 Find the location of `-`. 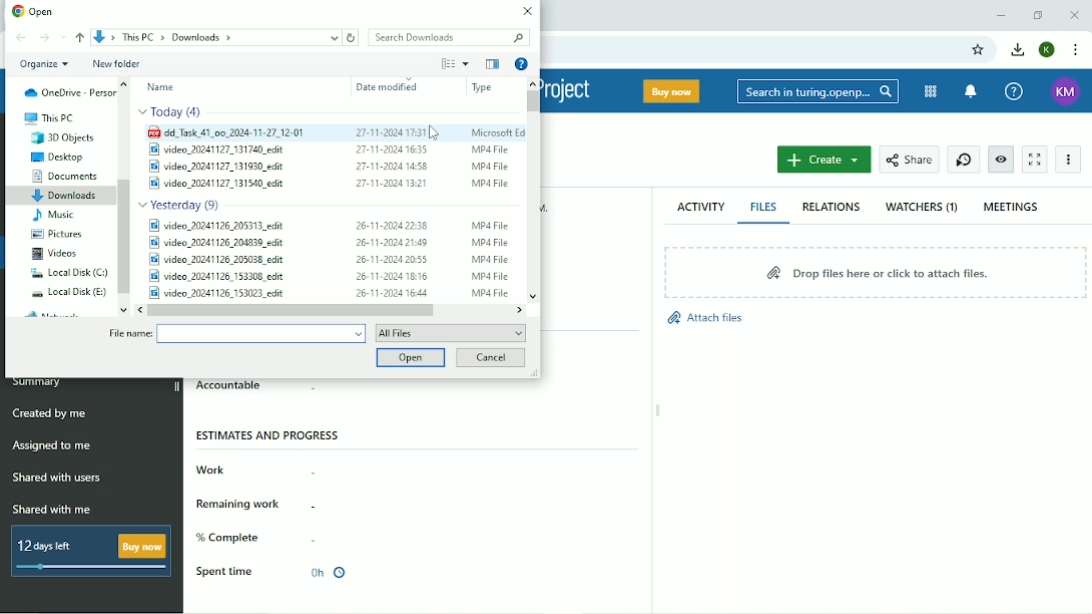

- is located at coordinates (330, 391).